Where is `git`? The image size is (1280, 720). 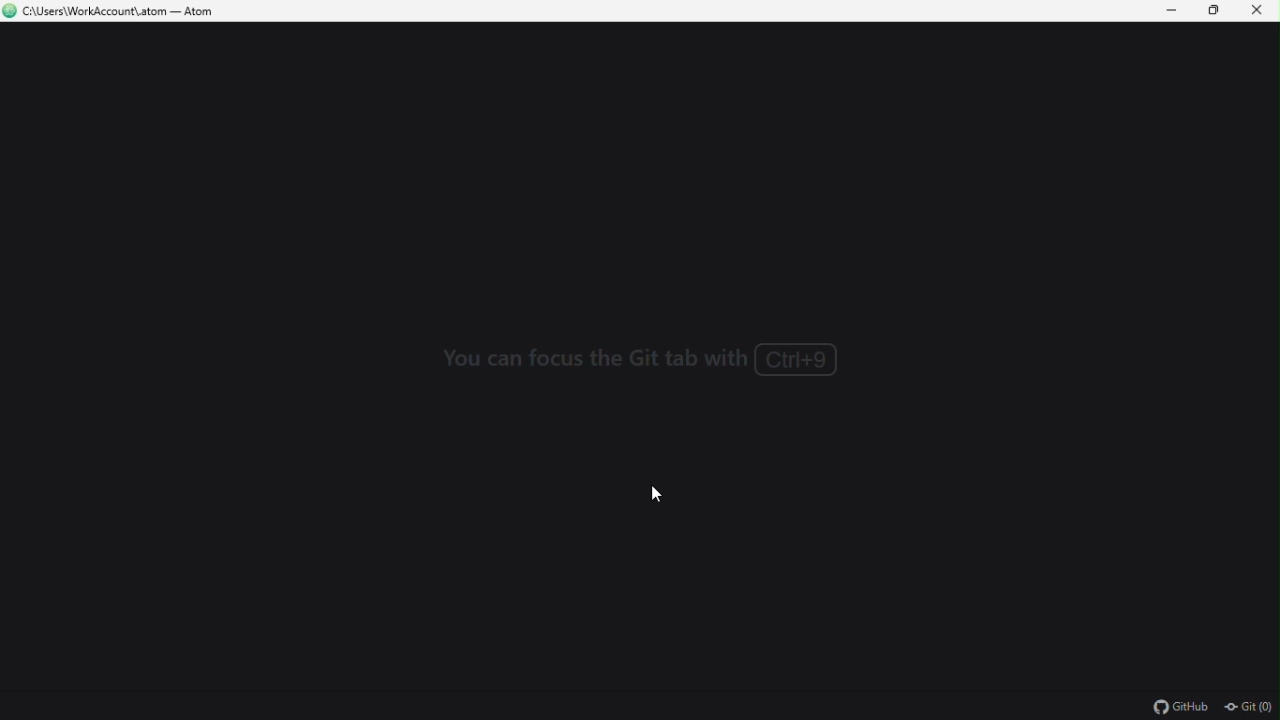 git is located at coordinates (1250, 709).